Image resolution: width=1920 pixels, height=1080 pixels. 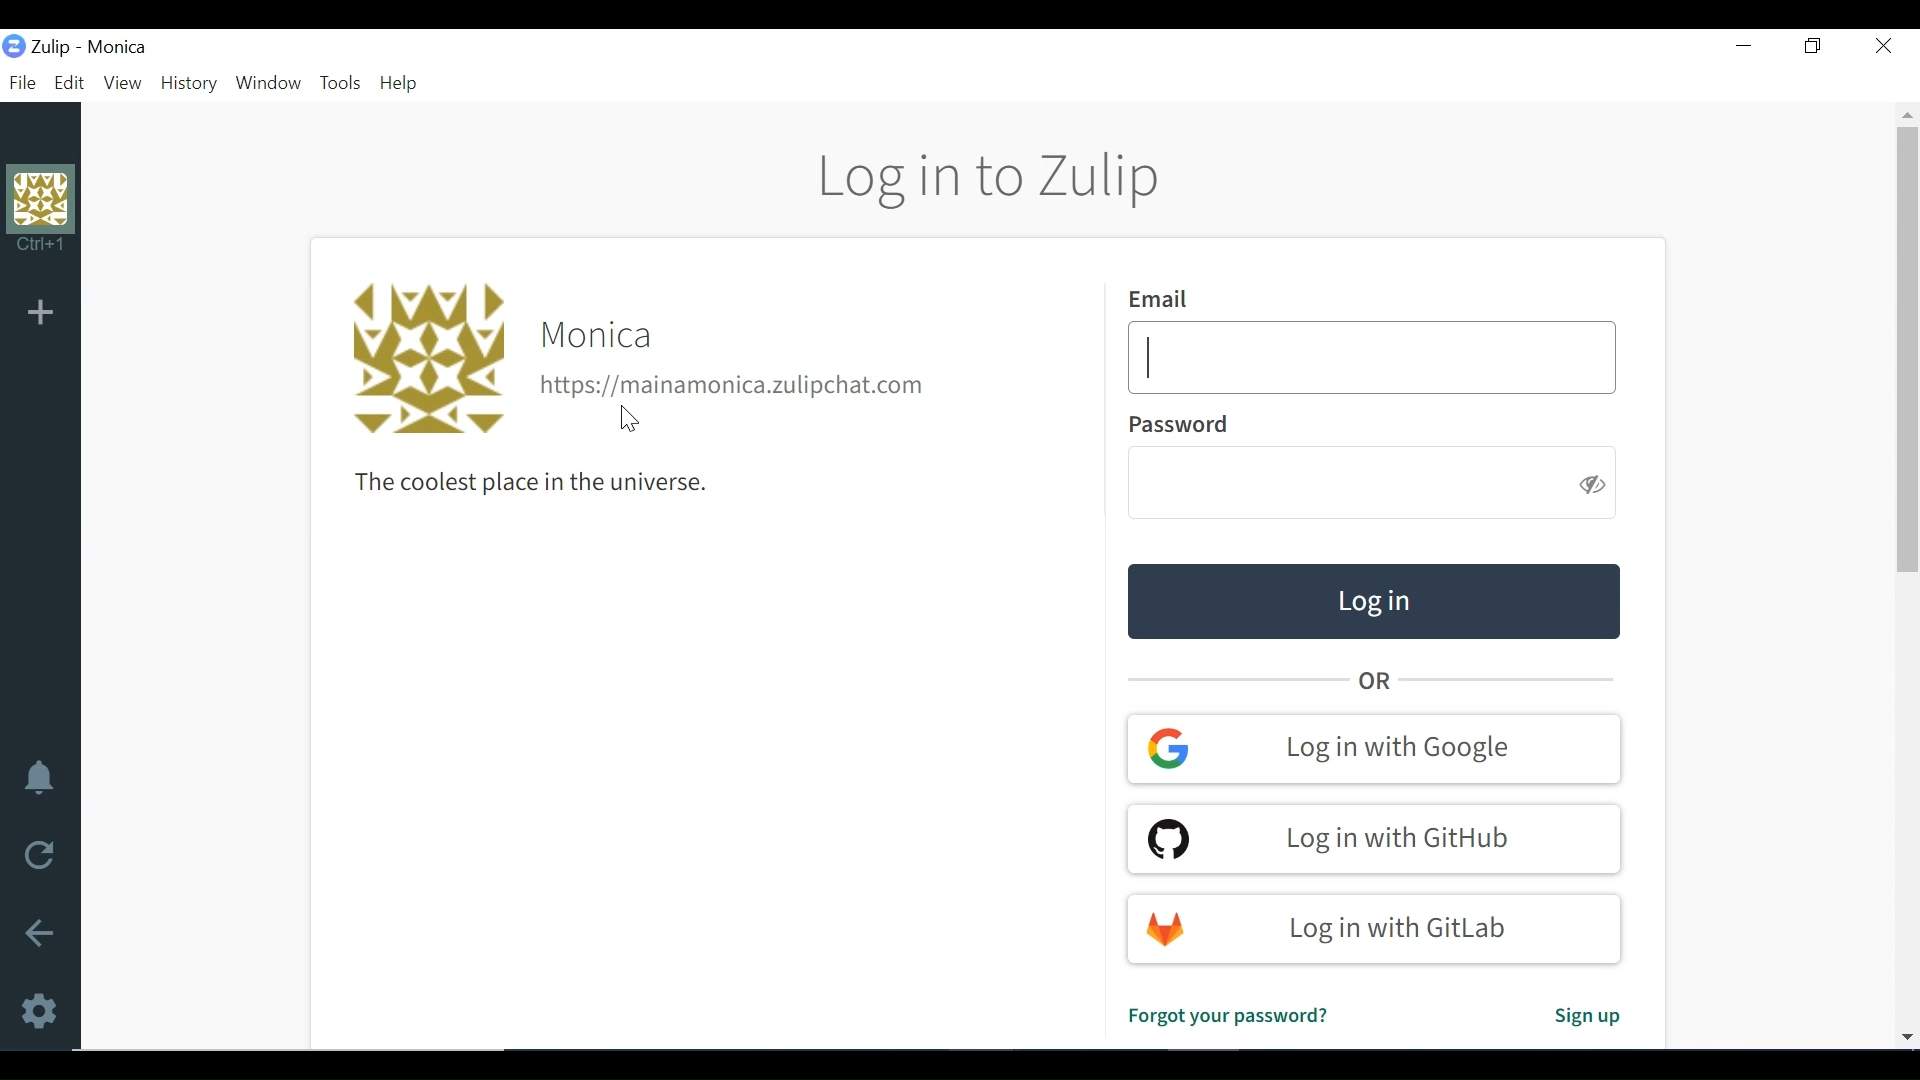 I want to click on Vertical Scroll bar , so click(x=1908, y=349).